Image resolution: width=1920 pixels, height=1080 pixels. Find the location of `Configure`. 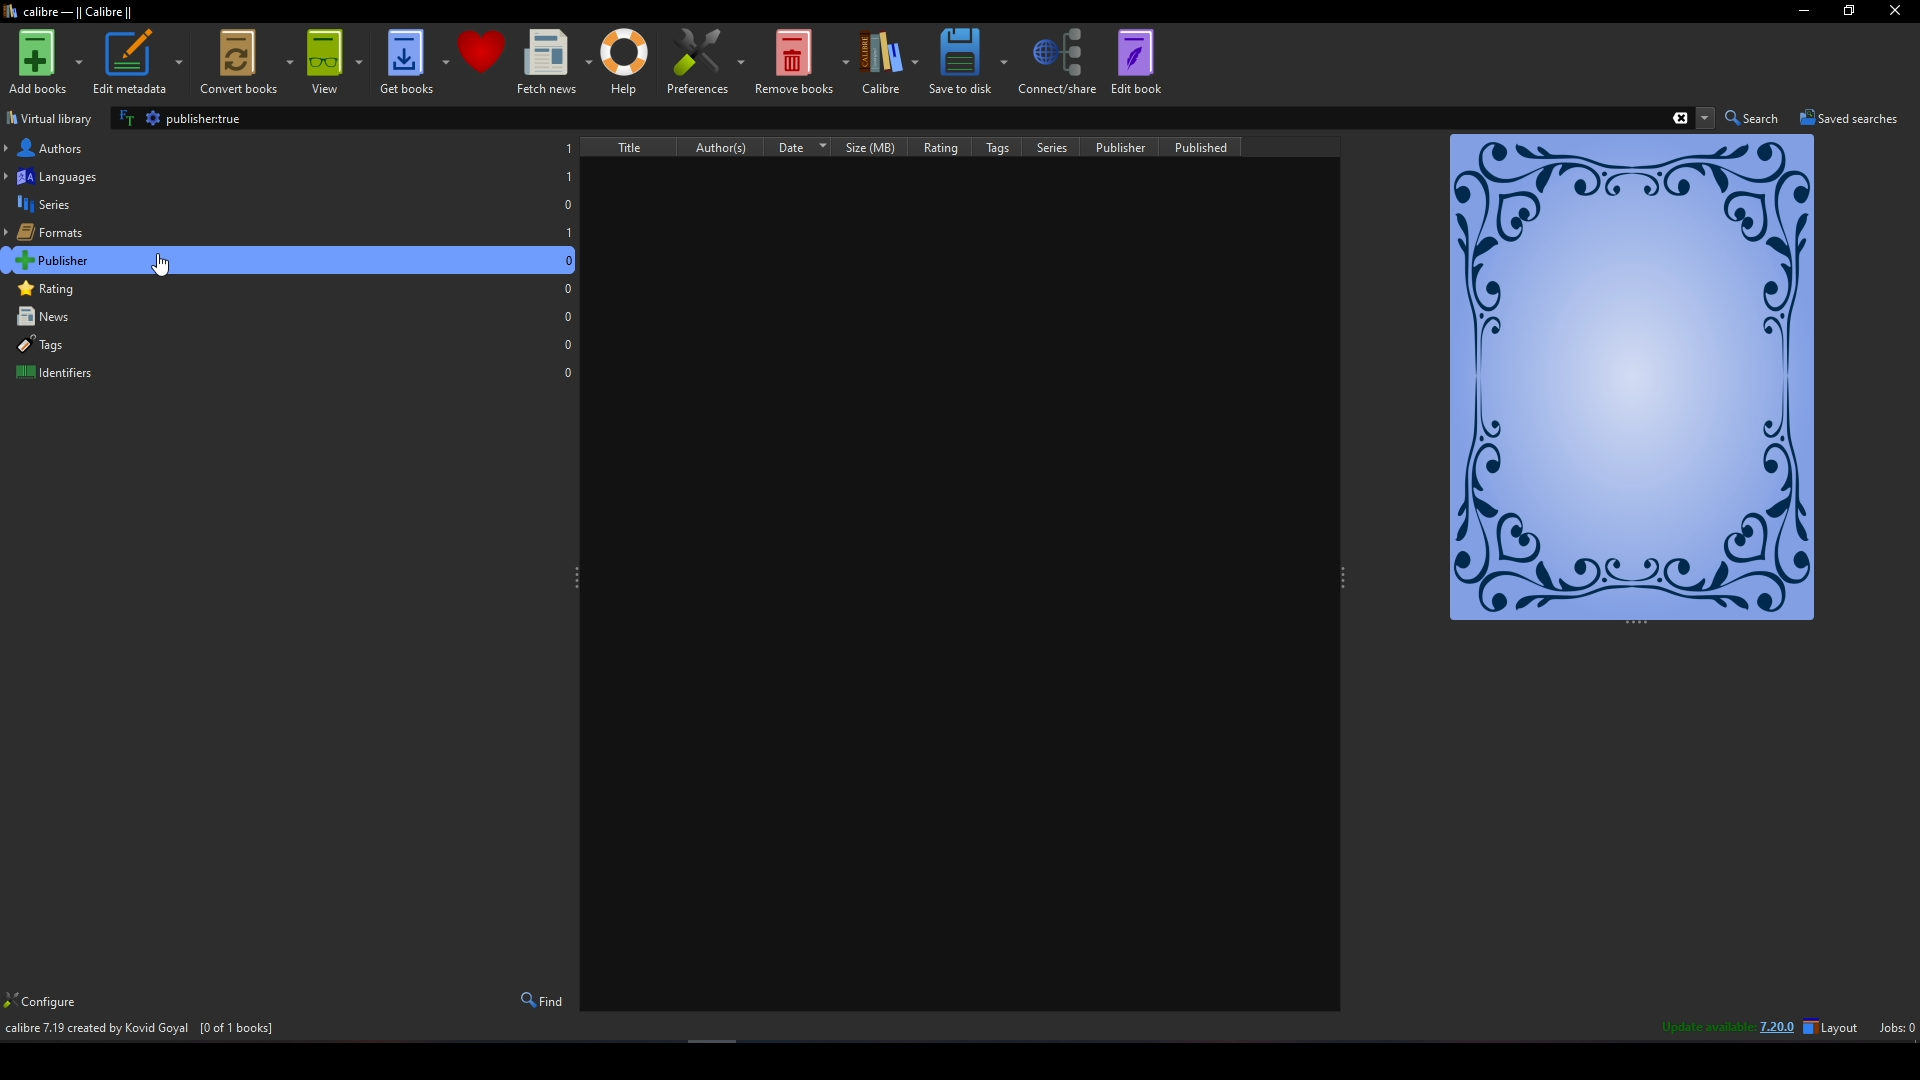

Configure is located at coordinates (47, 1004).